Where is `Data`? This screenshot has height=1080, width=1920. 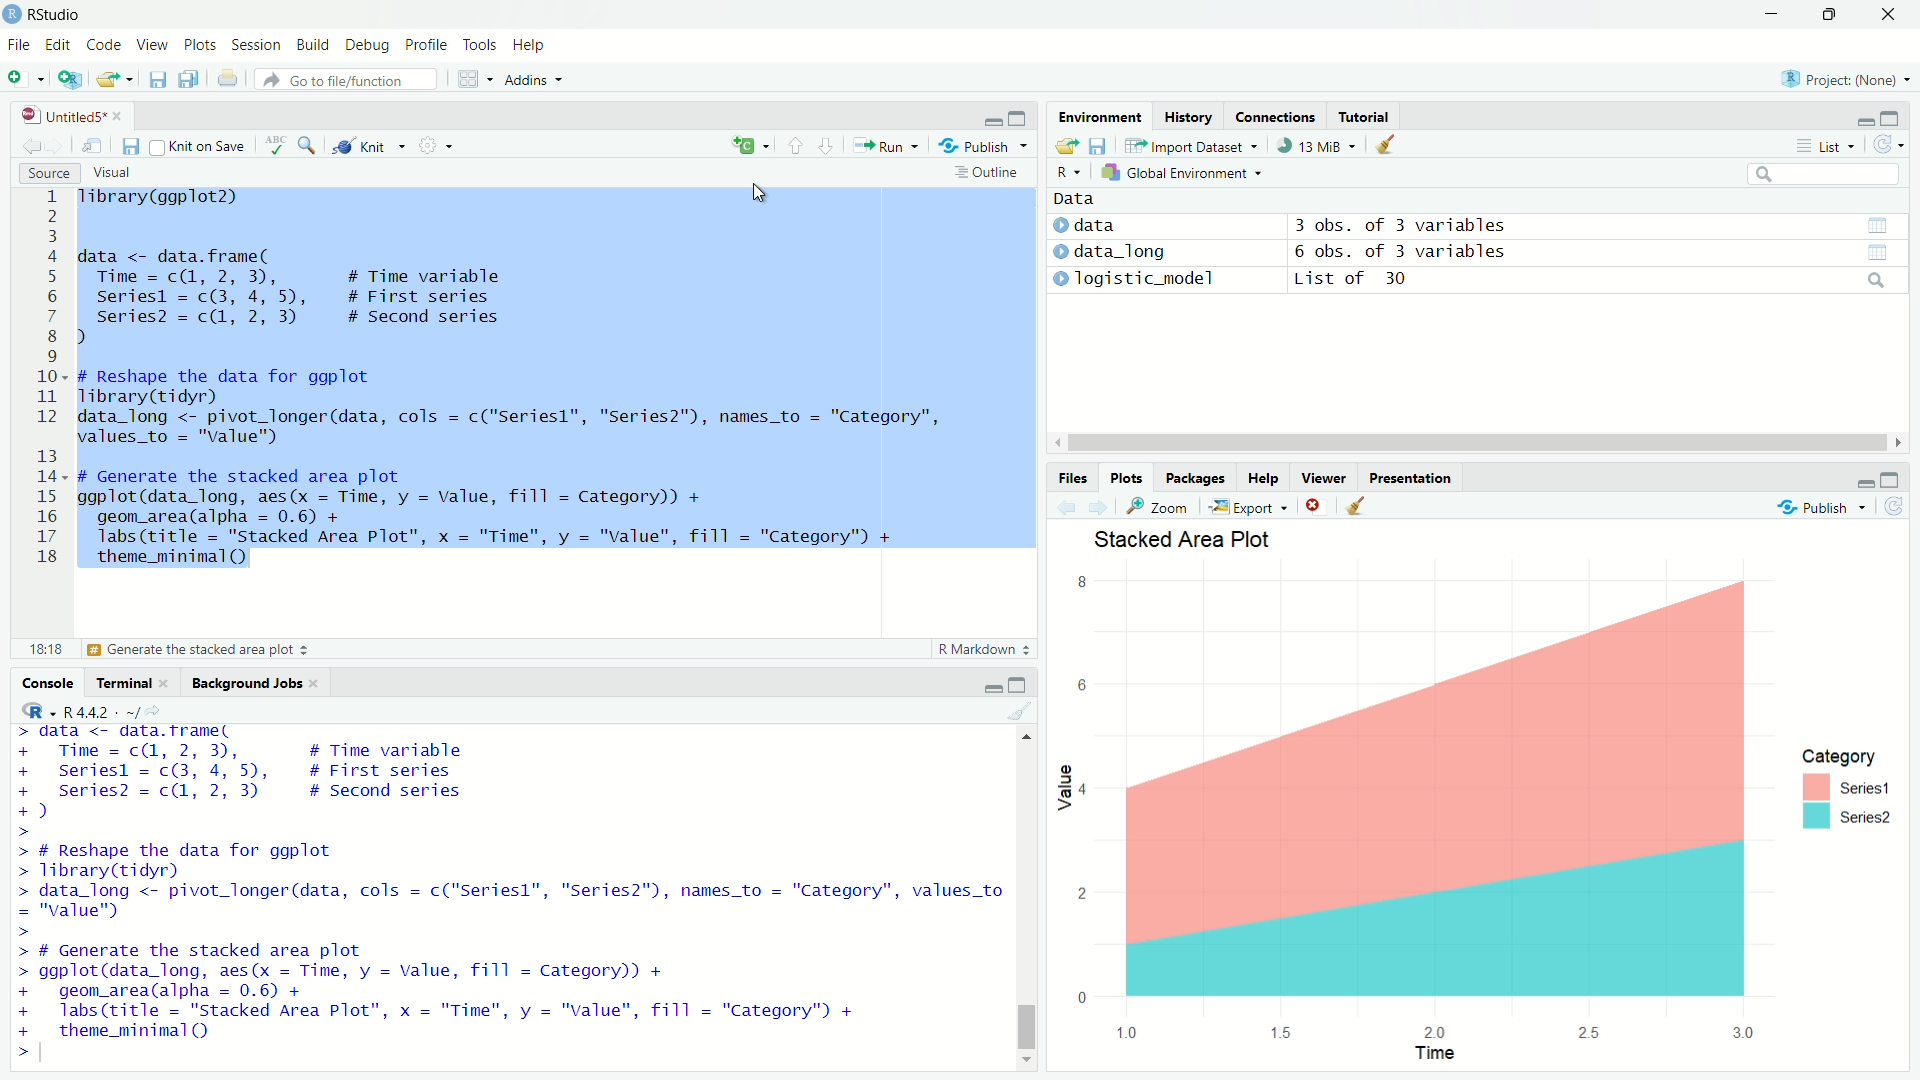
Data is located at coordinates (1073, 199).